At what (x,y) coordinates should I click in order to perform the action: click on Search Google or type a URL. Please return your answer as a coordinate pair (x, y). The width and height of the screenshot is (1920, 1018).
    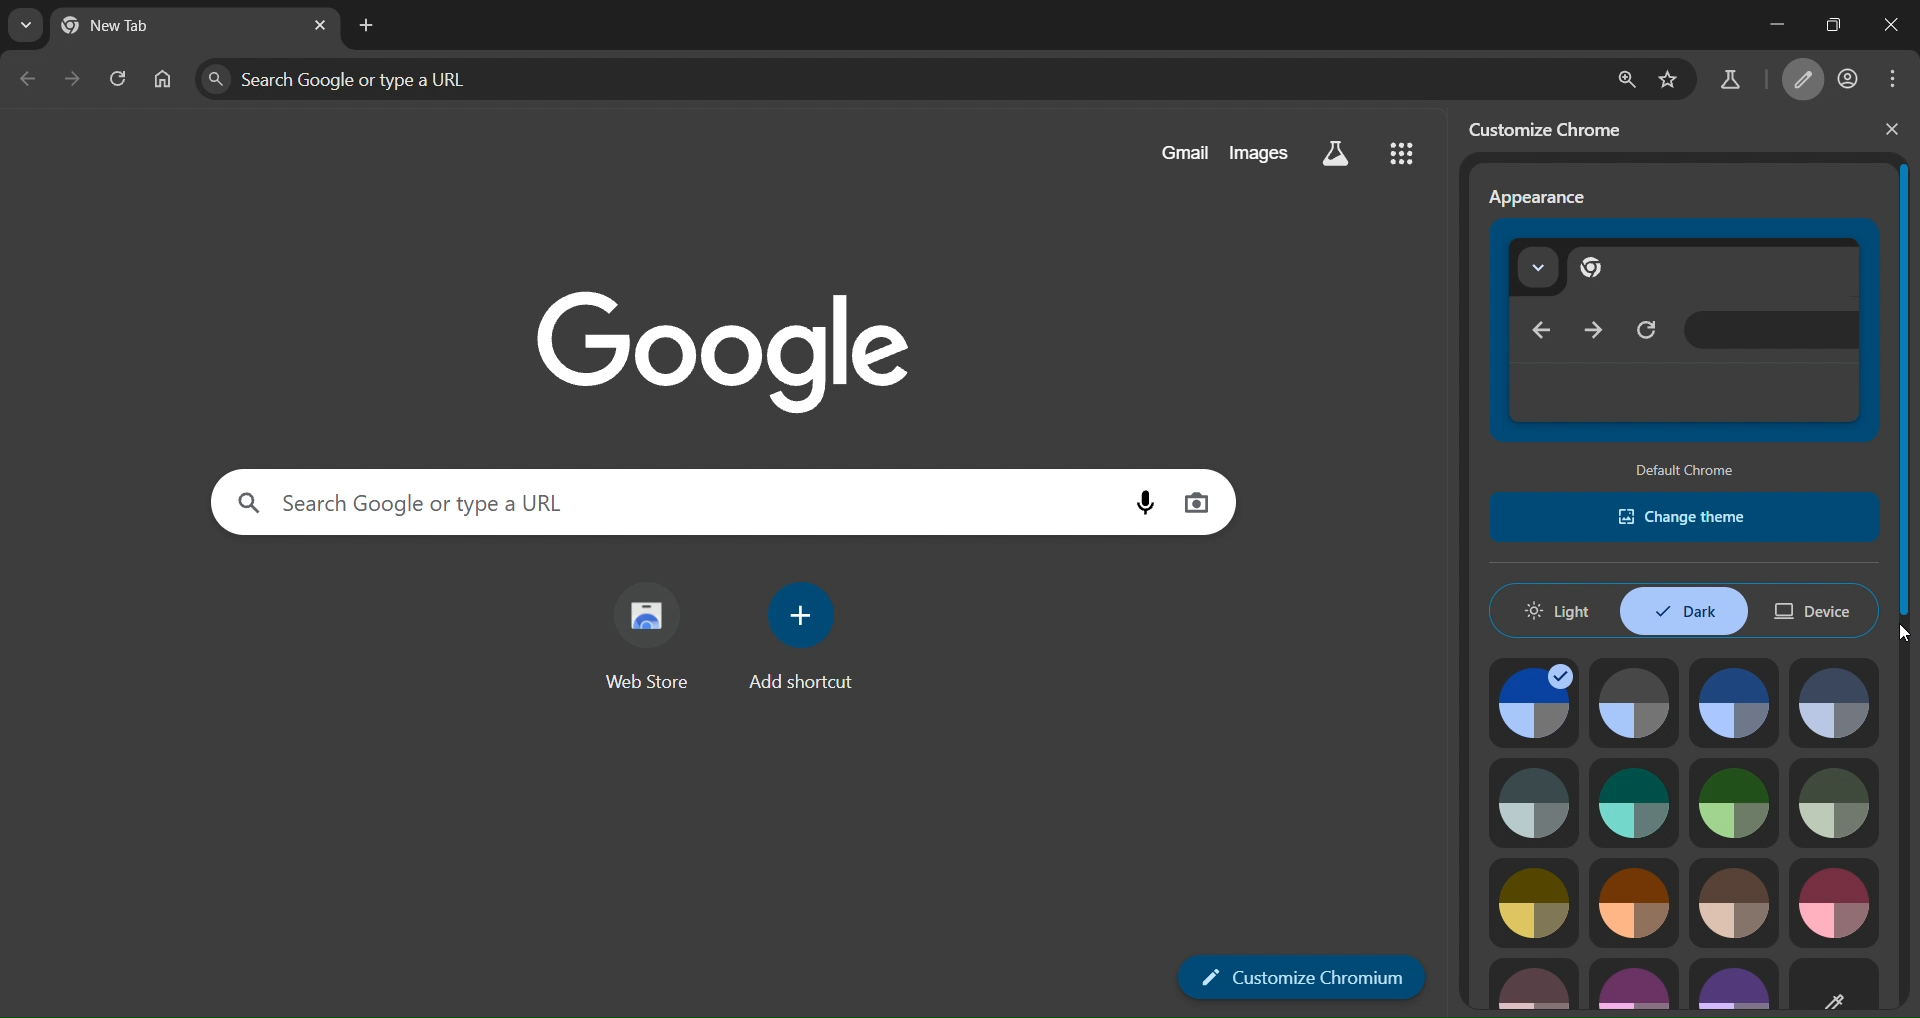
    Looking at the image, I should click on (674, 502).